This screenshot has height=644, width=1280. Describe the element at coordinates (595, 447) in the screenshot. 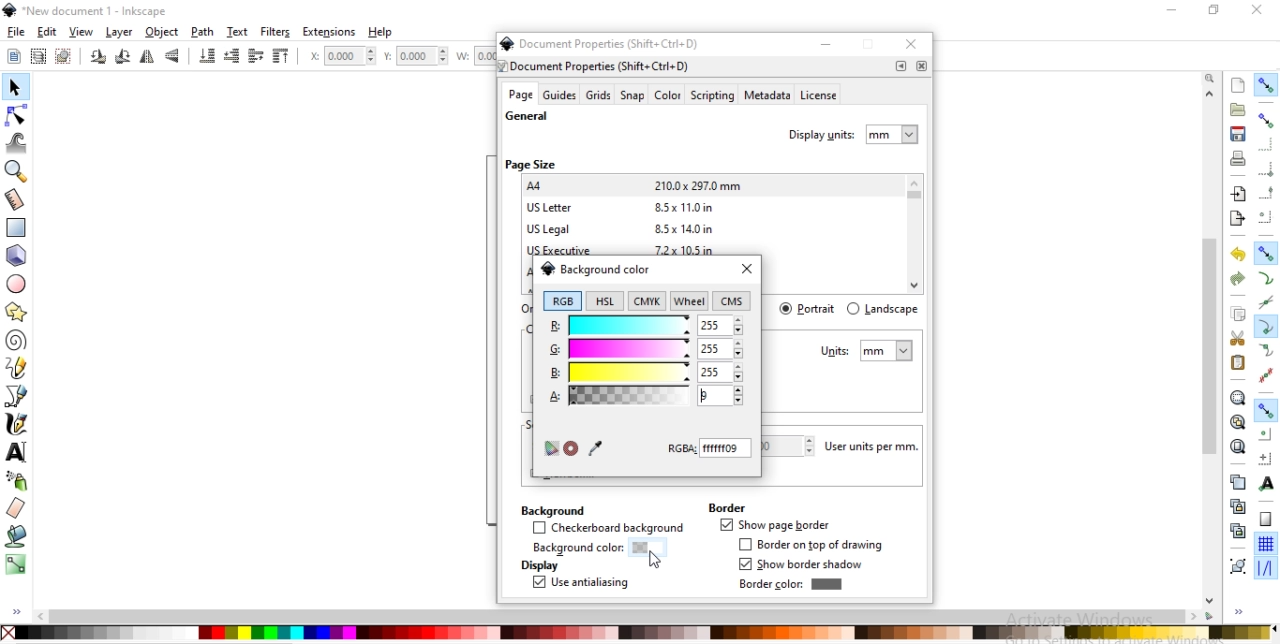

I see `pick colors from image` at that location.